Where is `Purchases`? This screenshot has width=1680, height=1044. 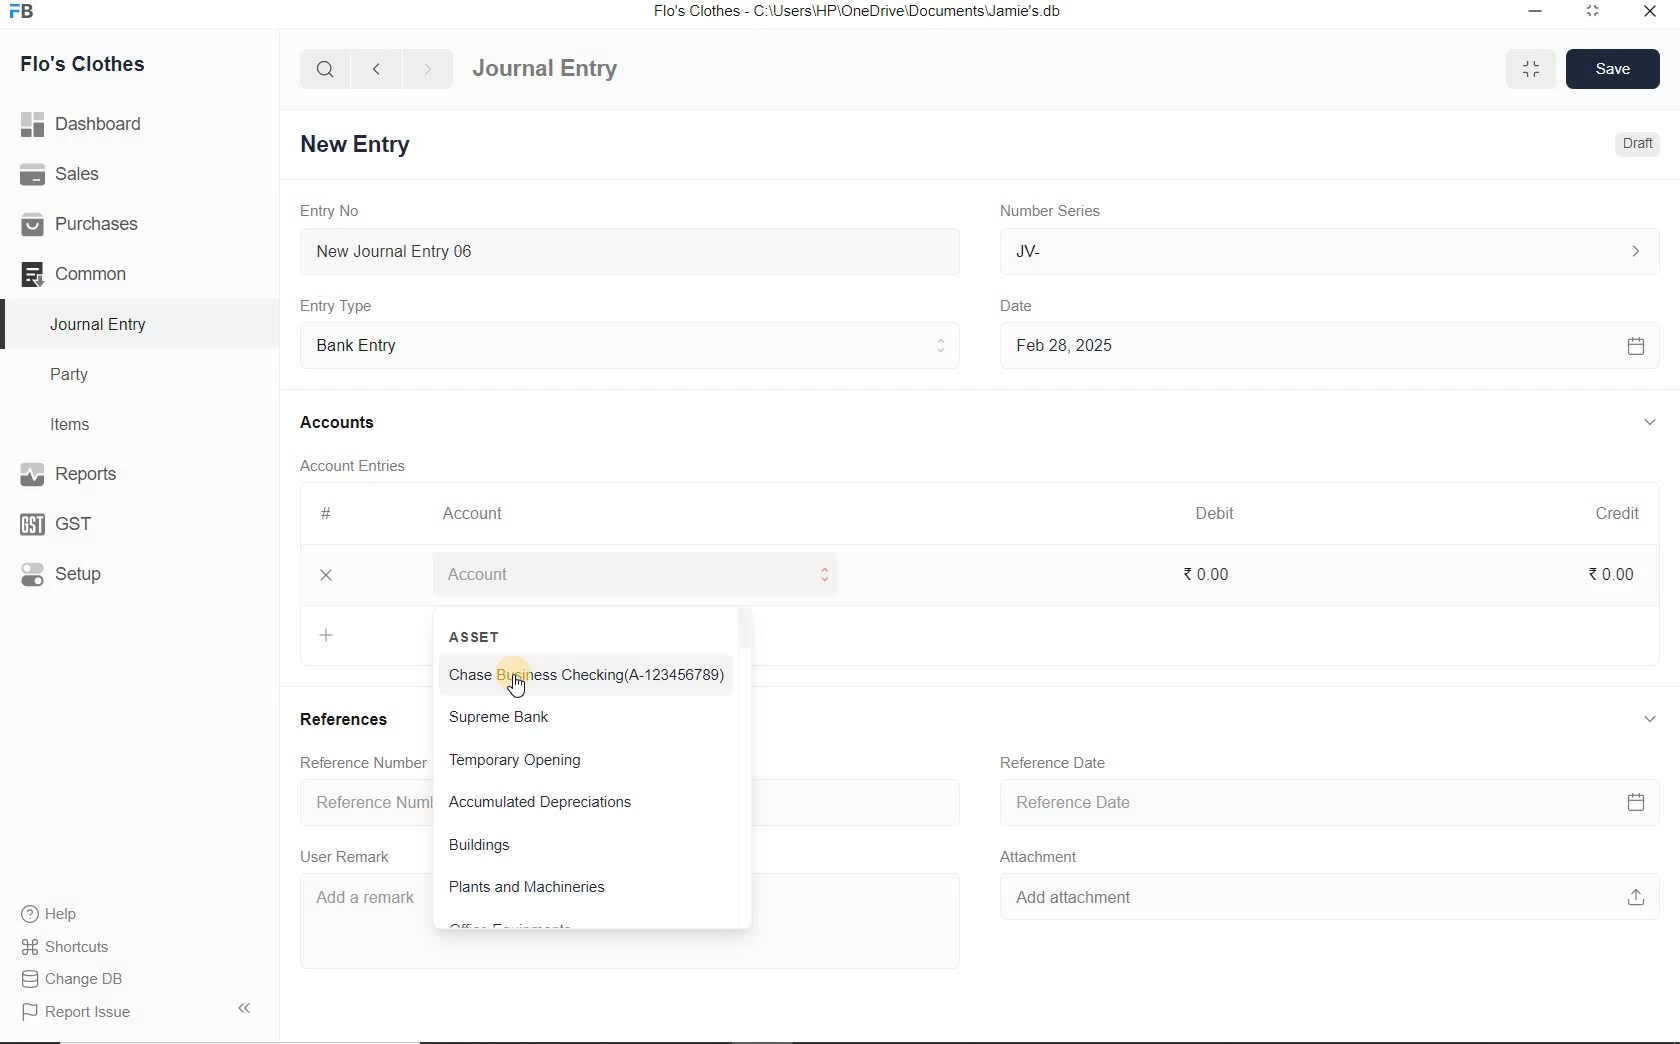
Purchases is located at coordinates (89, 223).